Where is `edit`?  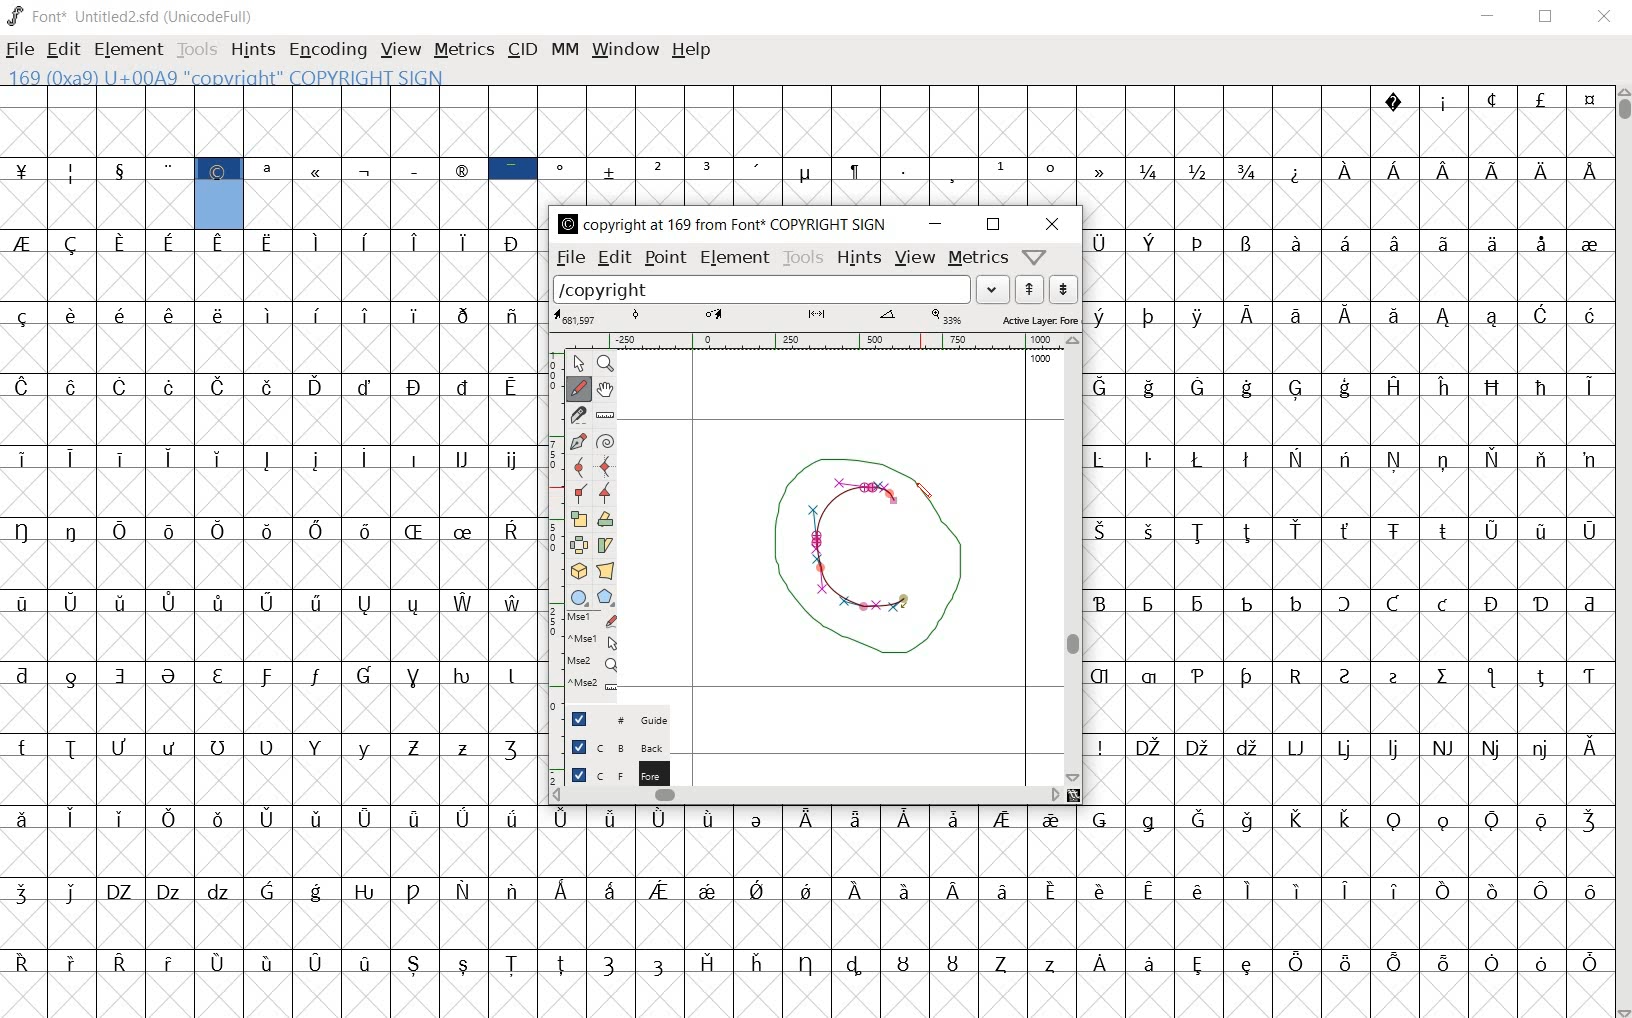 edit is located at coordinates (61, 47).